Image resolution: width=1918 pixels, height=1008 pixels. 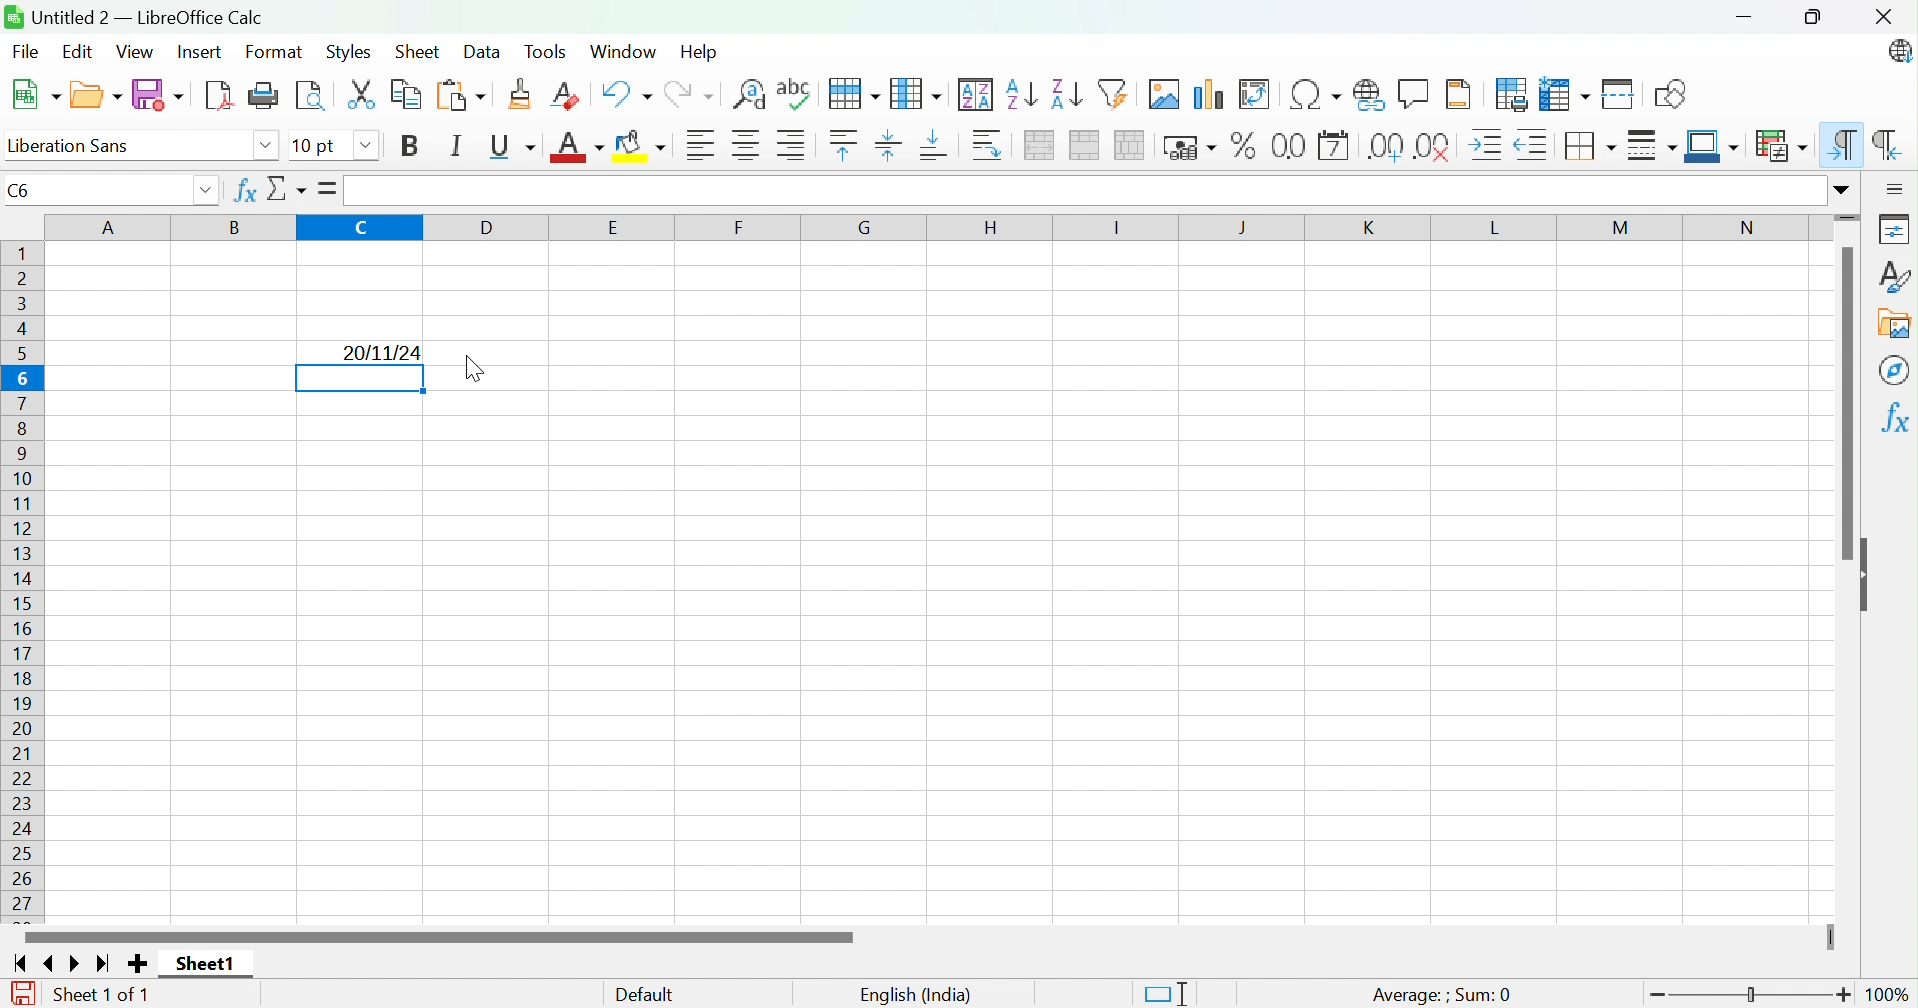 I want to click on Underline, so click(x=516, y=148).